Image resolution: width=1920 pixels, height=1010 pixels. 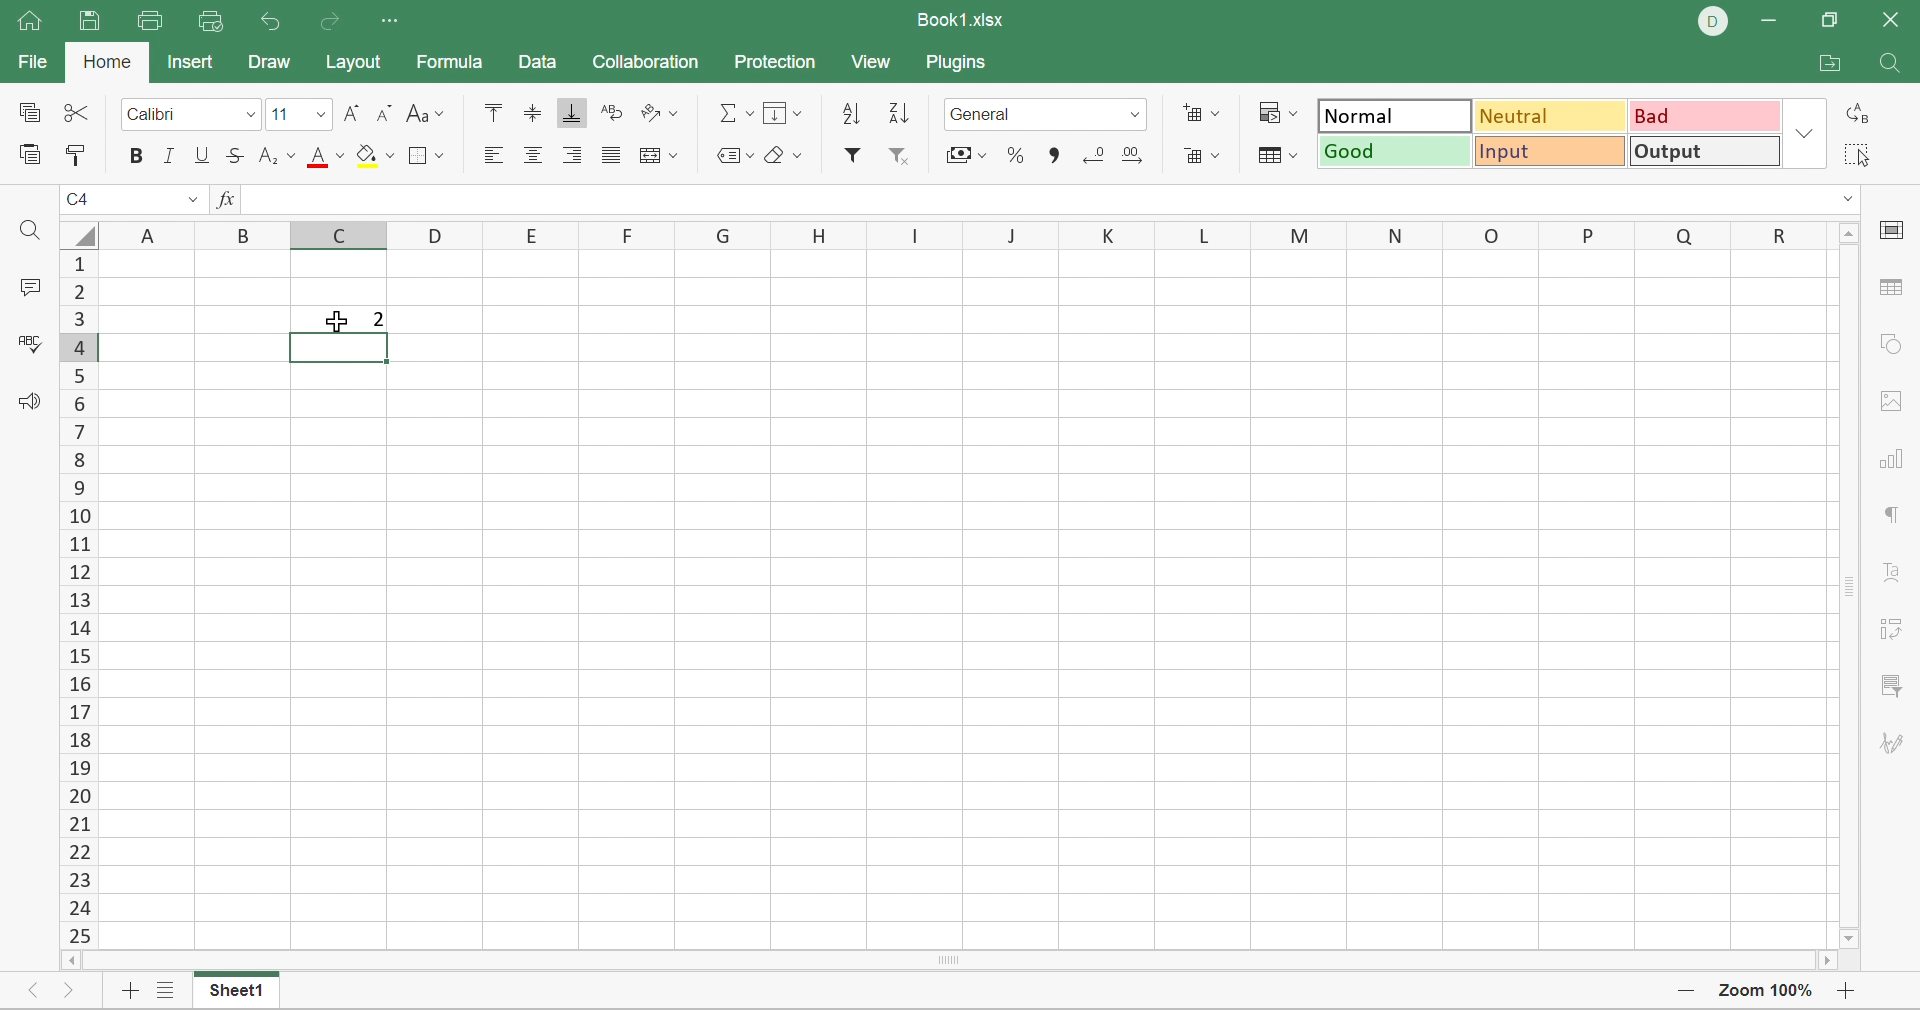 What do you see at coordinates (731, 111) in the screenshot?
I see `Summation` at bounding box center [731, 111].